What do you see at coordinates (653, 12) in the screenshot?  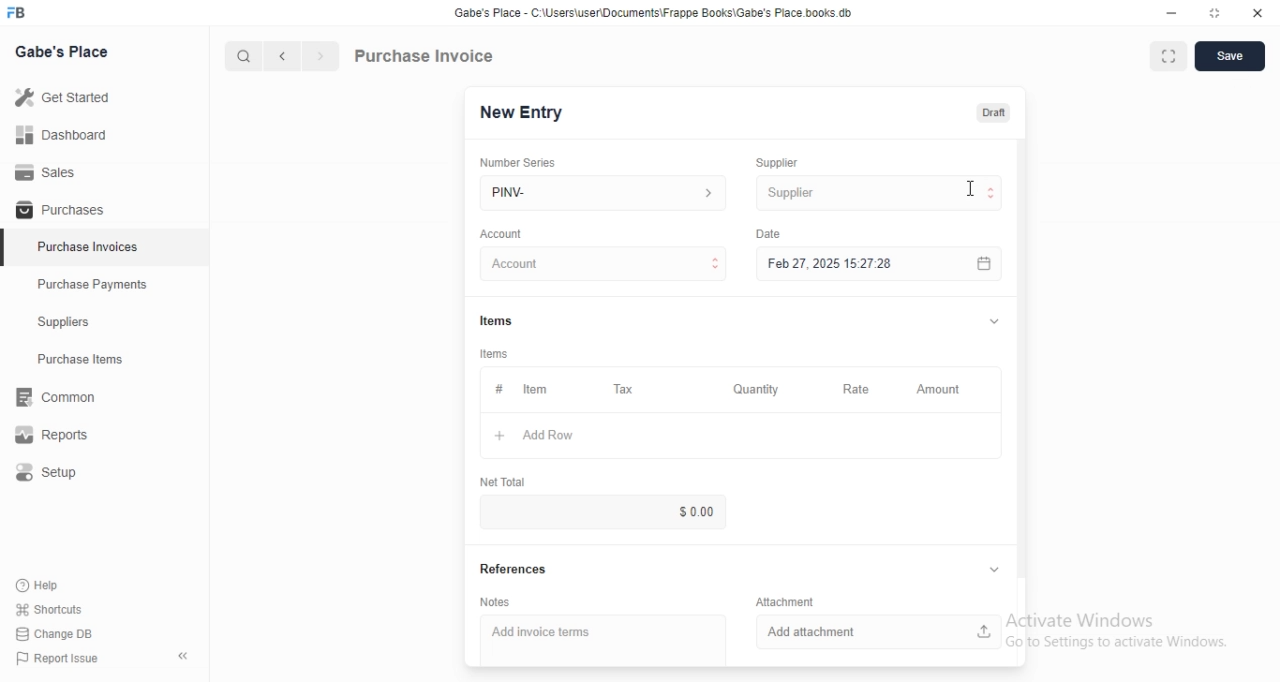 I see `‘Gabe's Place - C\Users\useriDocuments\Frappe Books\Gabe's Place books db.` at bounding box center [653, 12].